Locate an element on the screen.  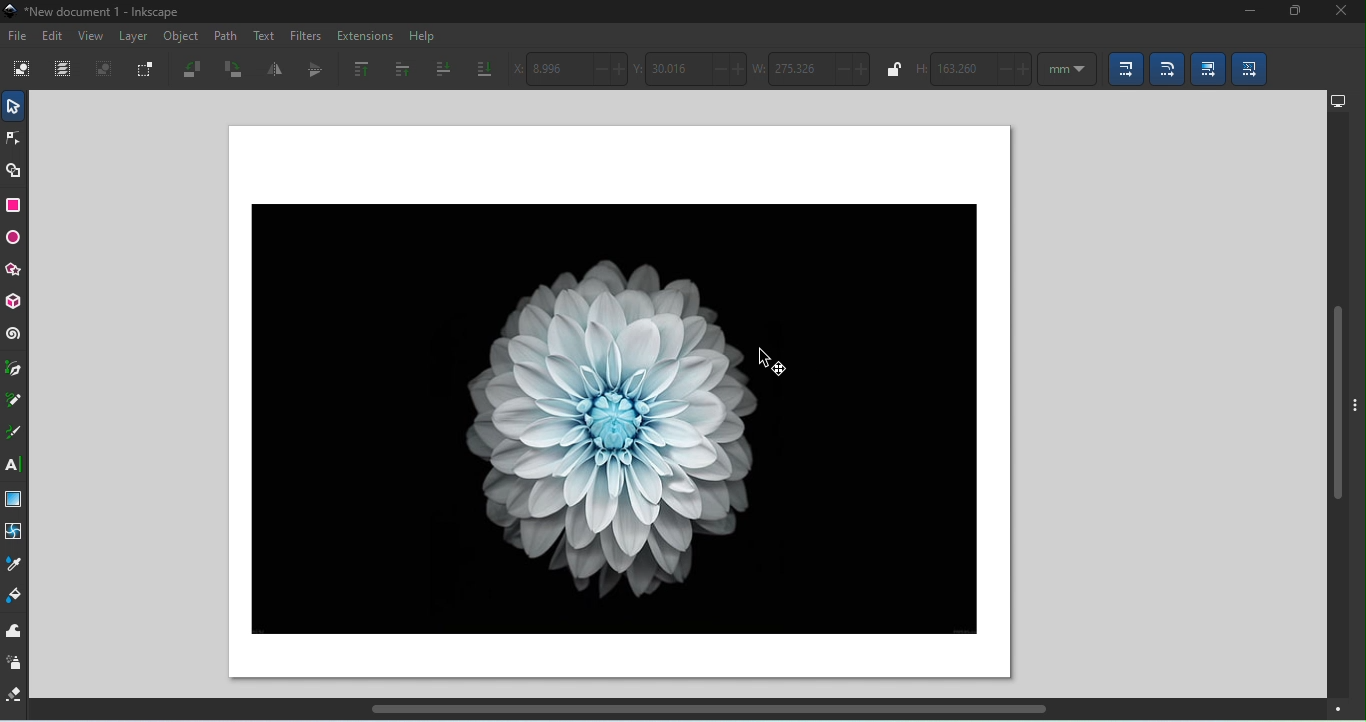
Object flip vertically is located at coordinates (310, 71).